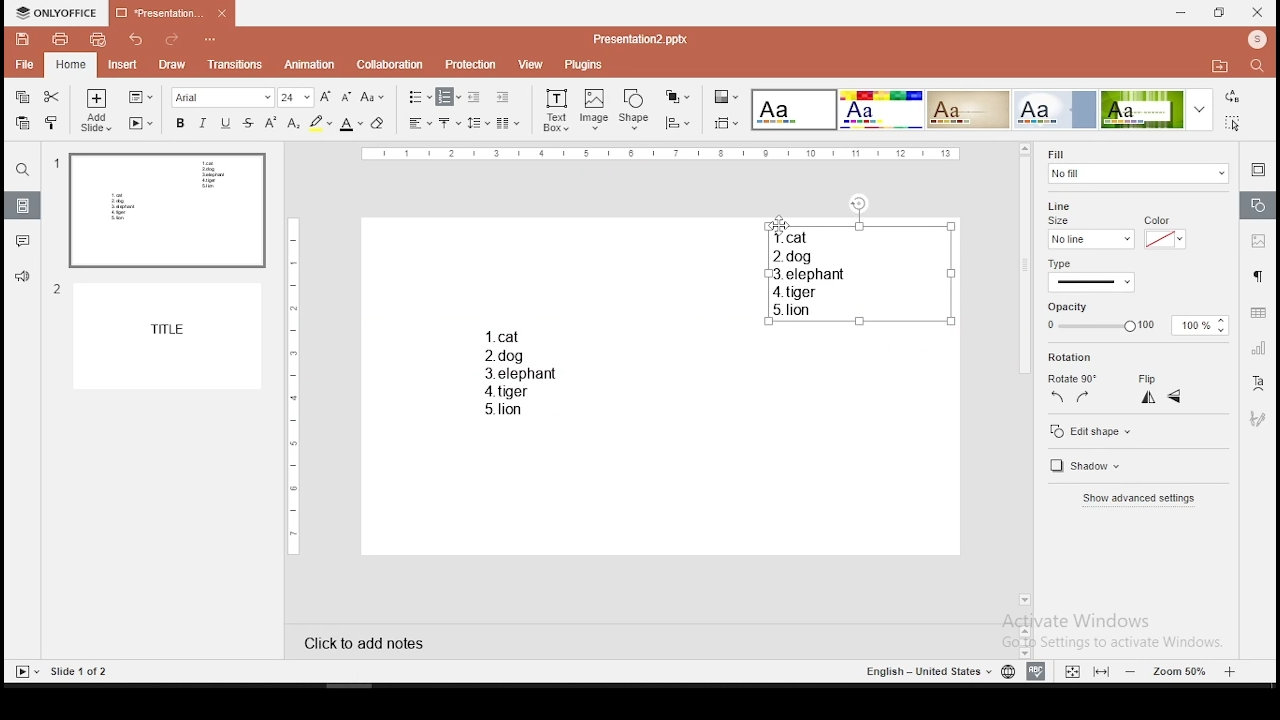 This screenshot has width=1280, height=720. What do you see at coordinates (344, 95) in the screenshot?
I see `decrease font size` at bounding box center [344, 95].